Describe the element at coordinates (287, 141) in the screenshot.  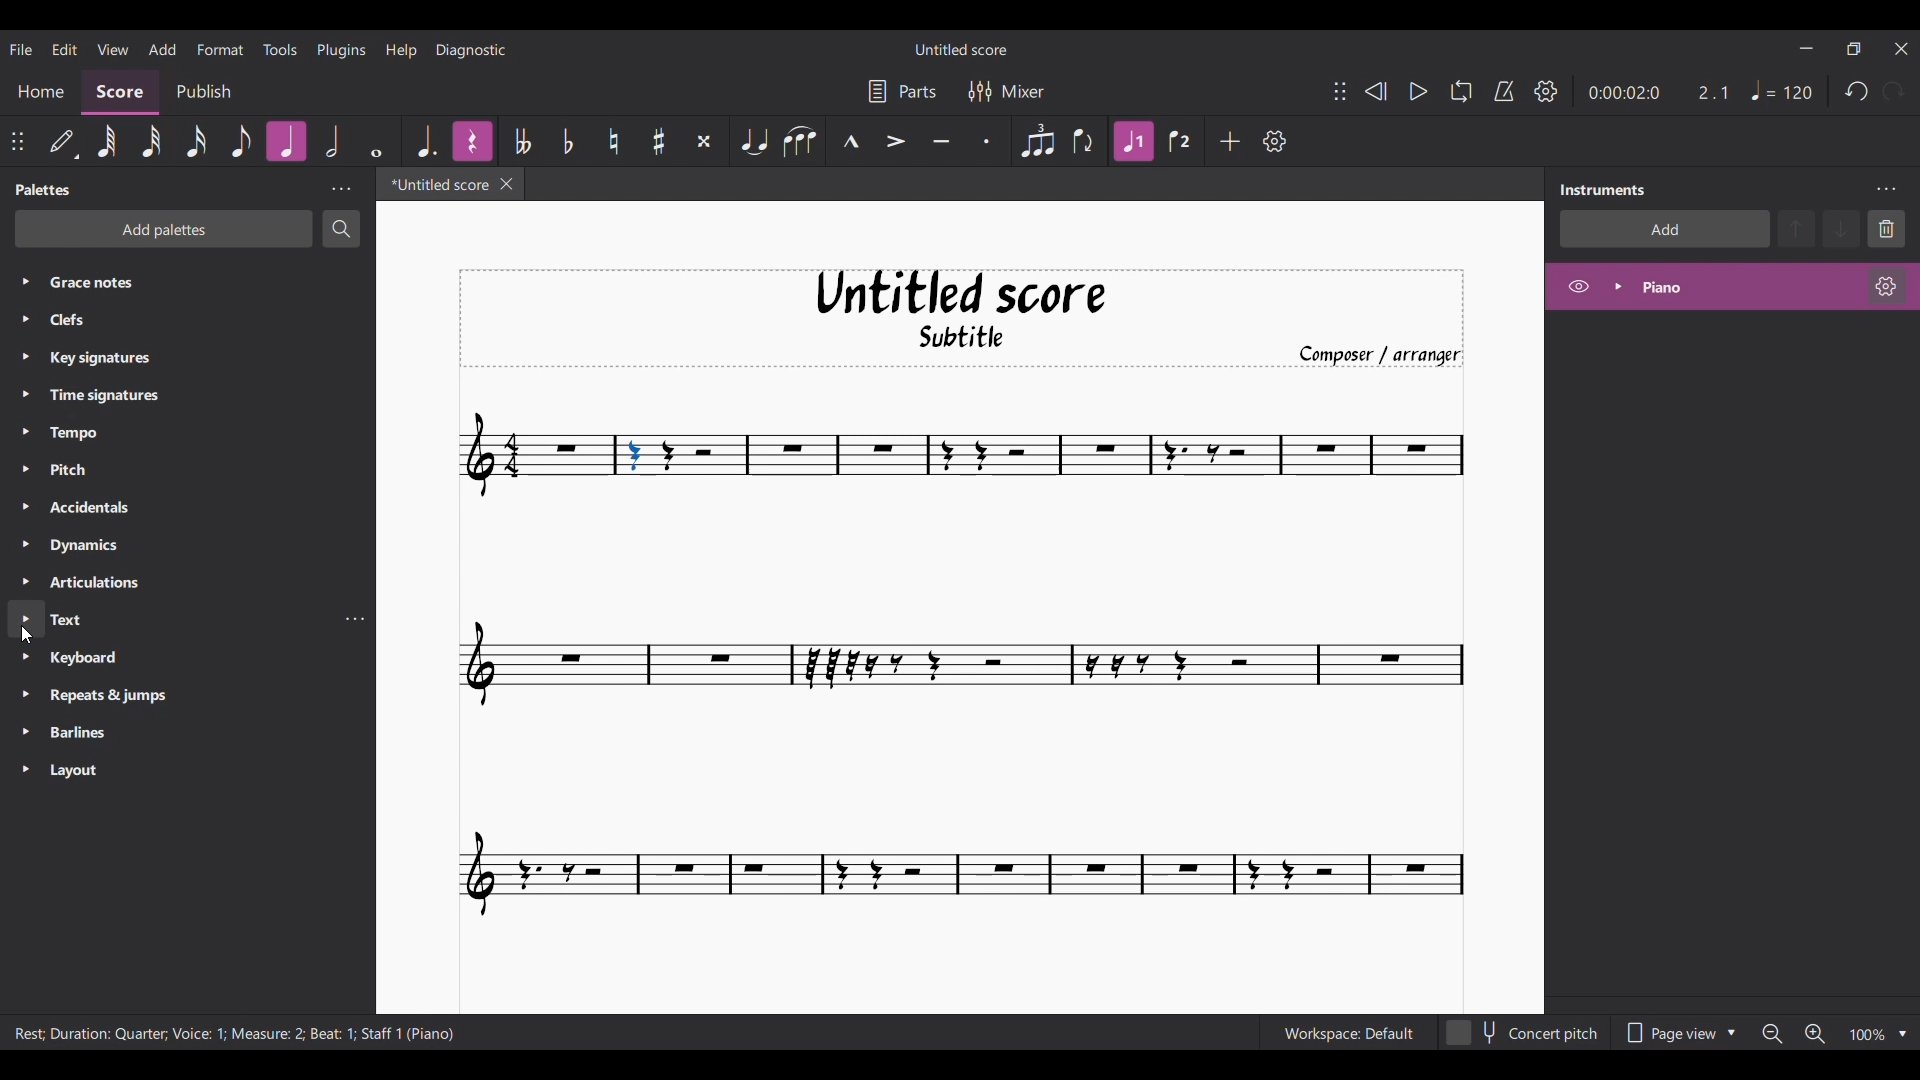
I see `Highlighted after current selection` at that location.